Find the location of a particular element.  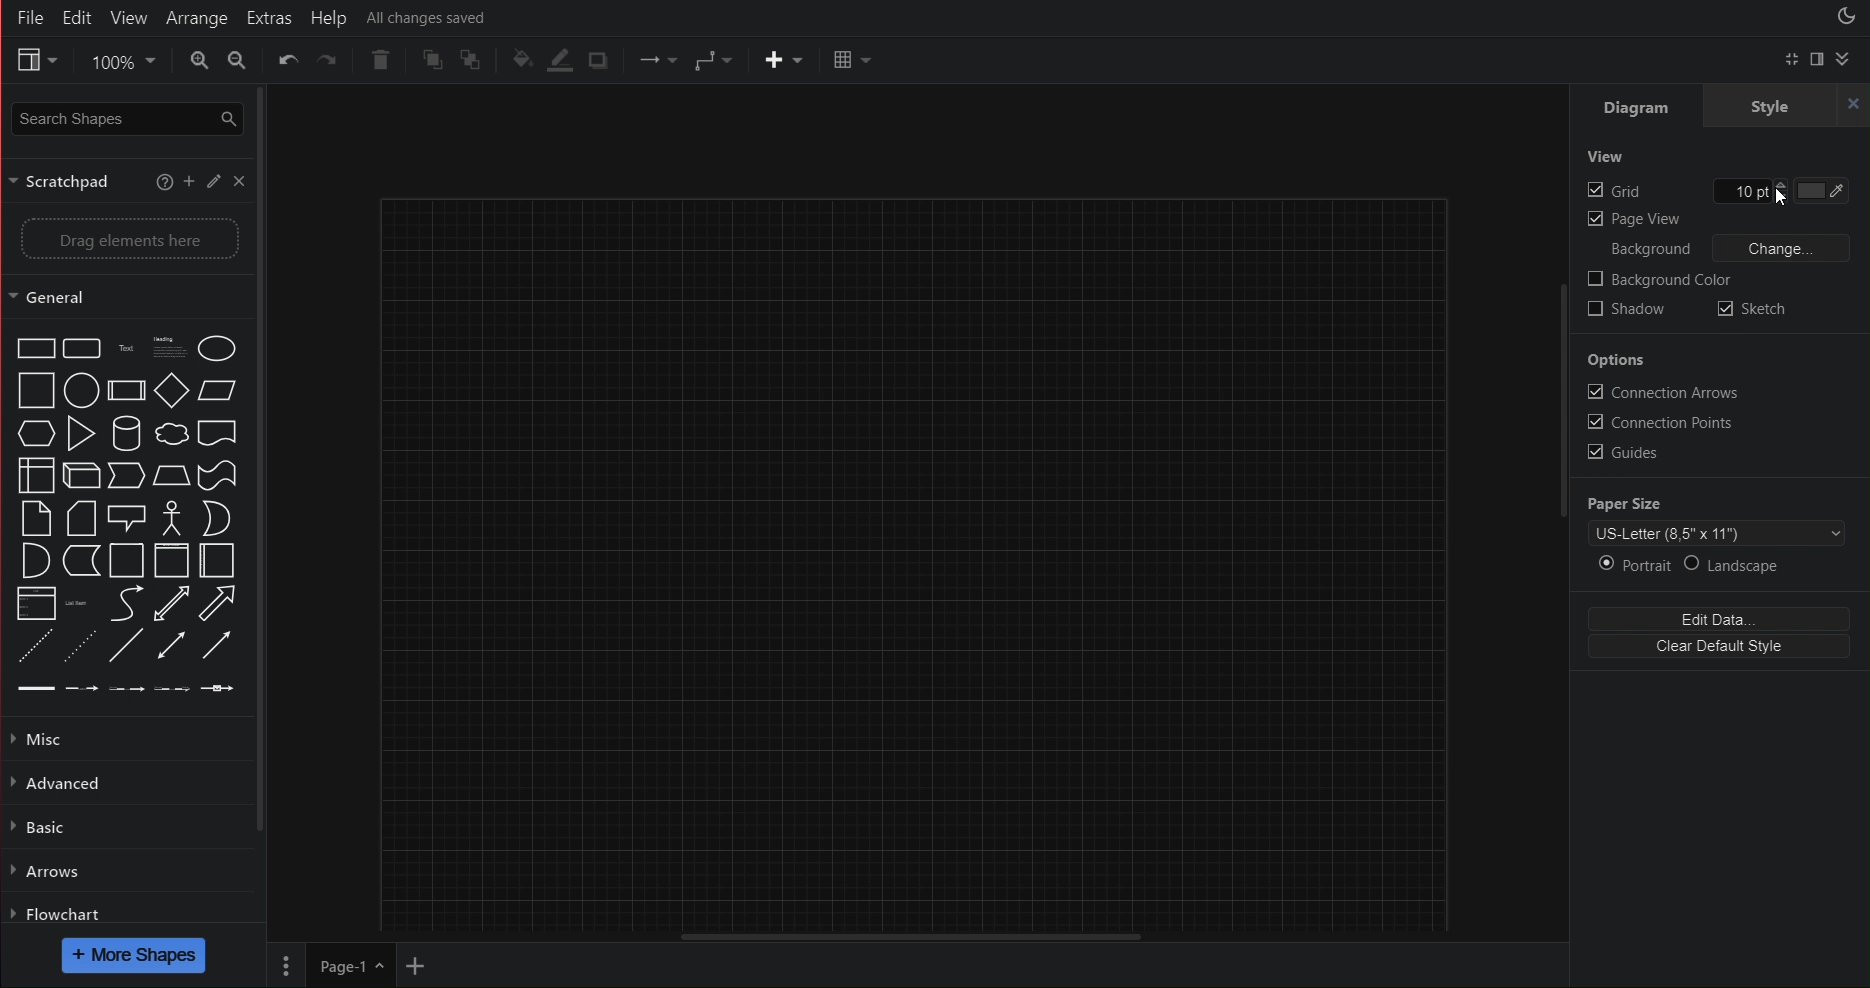

dotted line is located at coordinates (29, 640).